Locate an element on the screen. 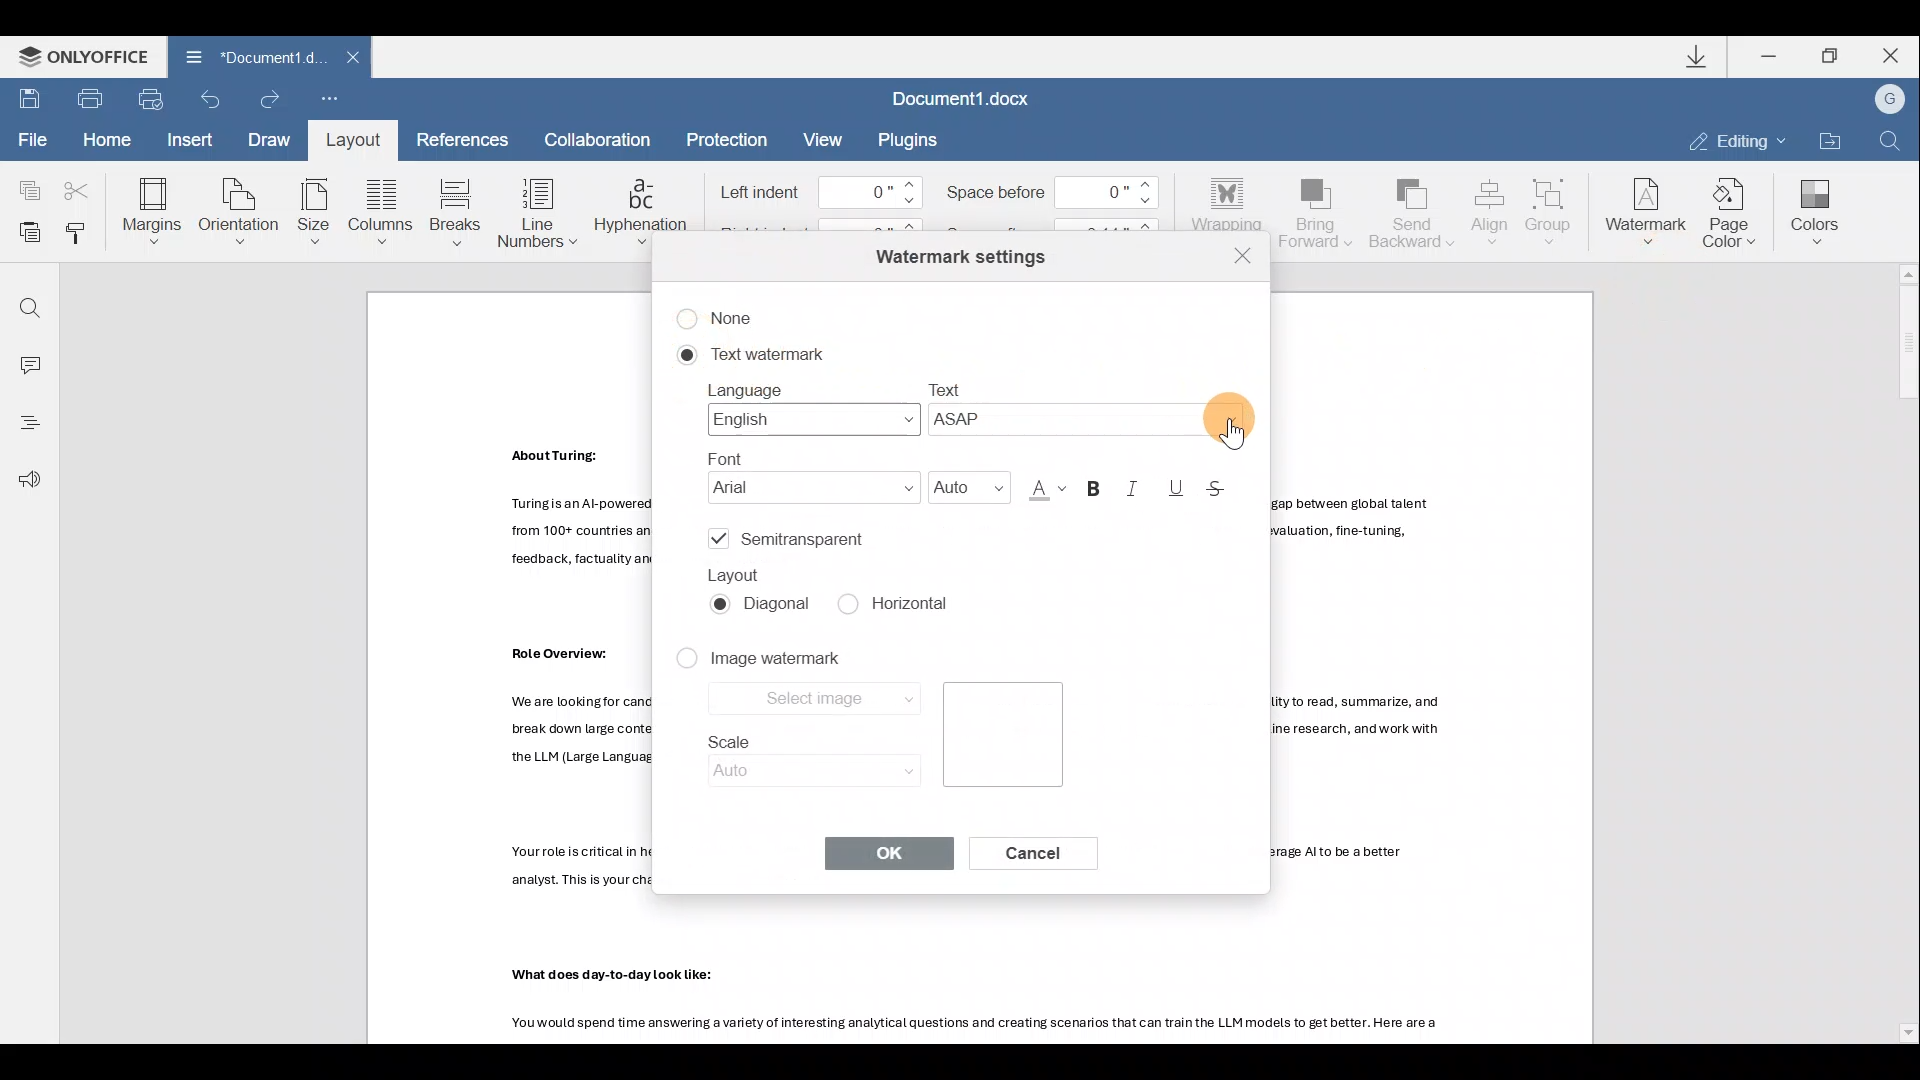 The height and width of the screenshot is (1080, 1920). ONLYOFFICE is located at coordinates (83, 55).